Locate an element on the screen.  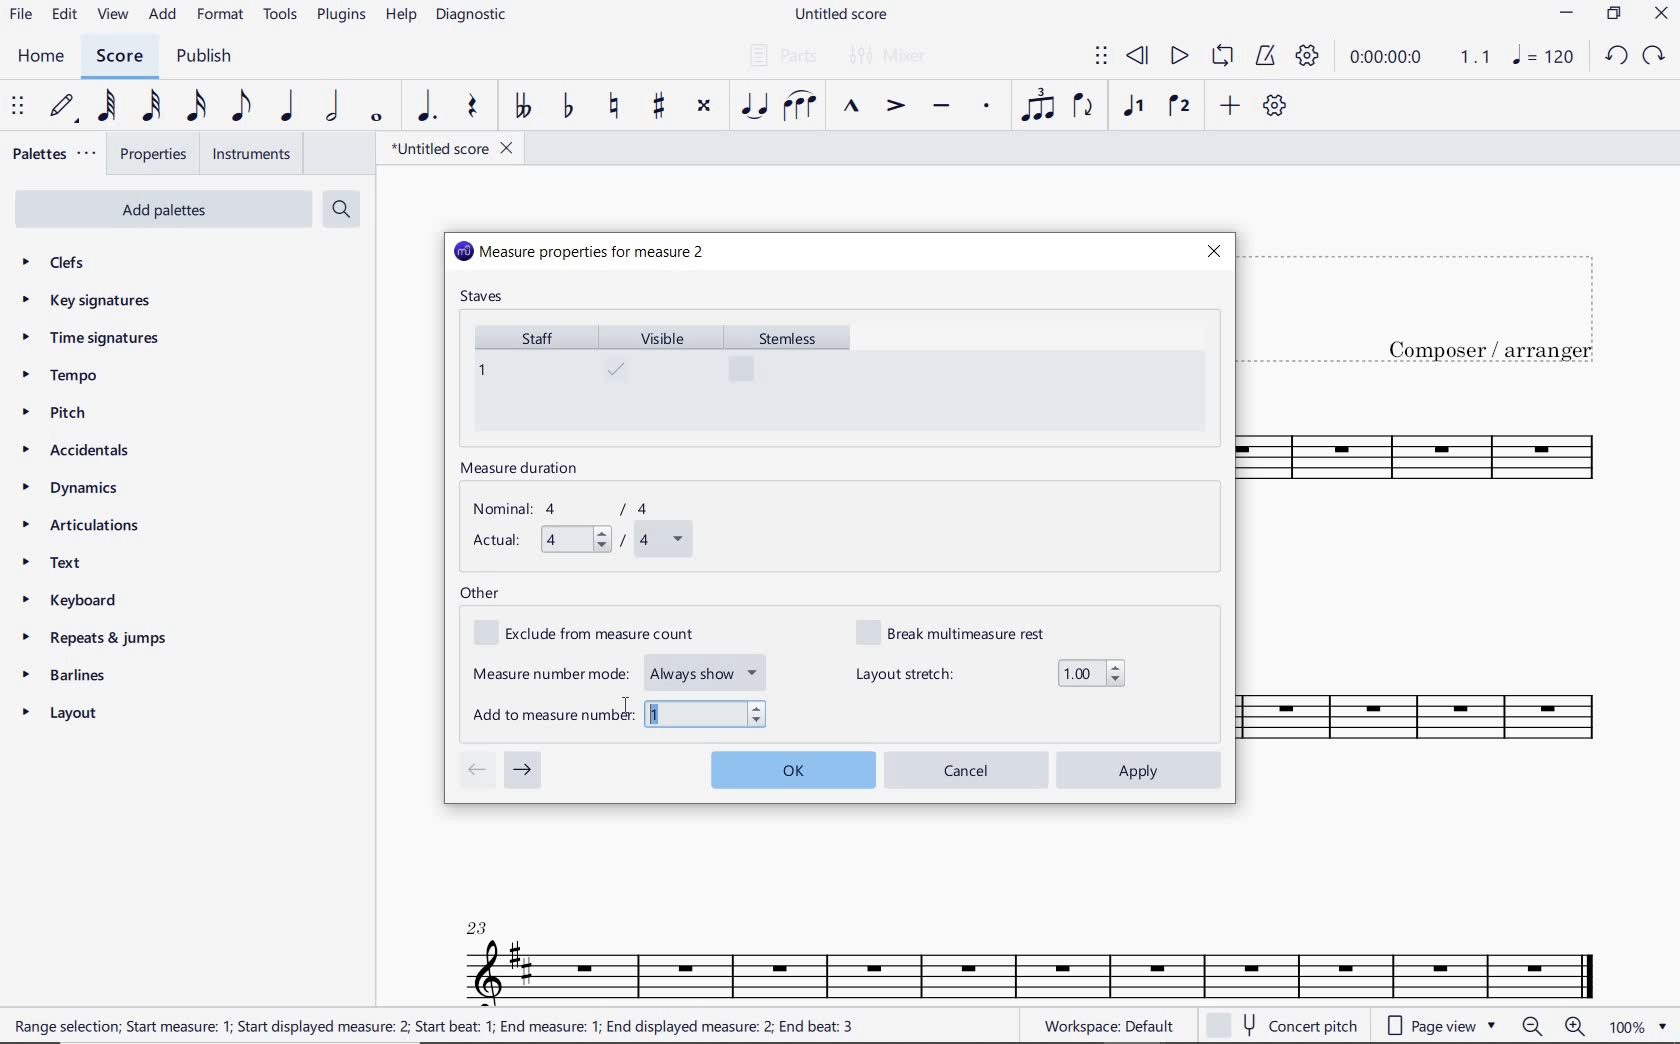
MIXER is located at coordinates (889, 56).